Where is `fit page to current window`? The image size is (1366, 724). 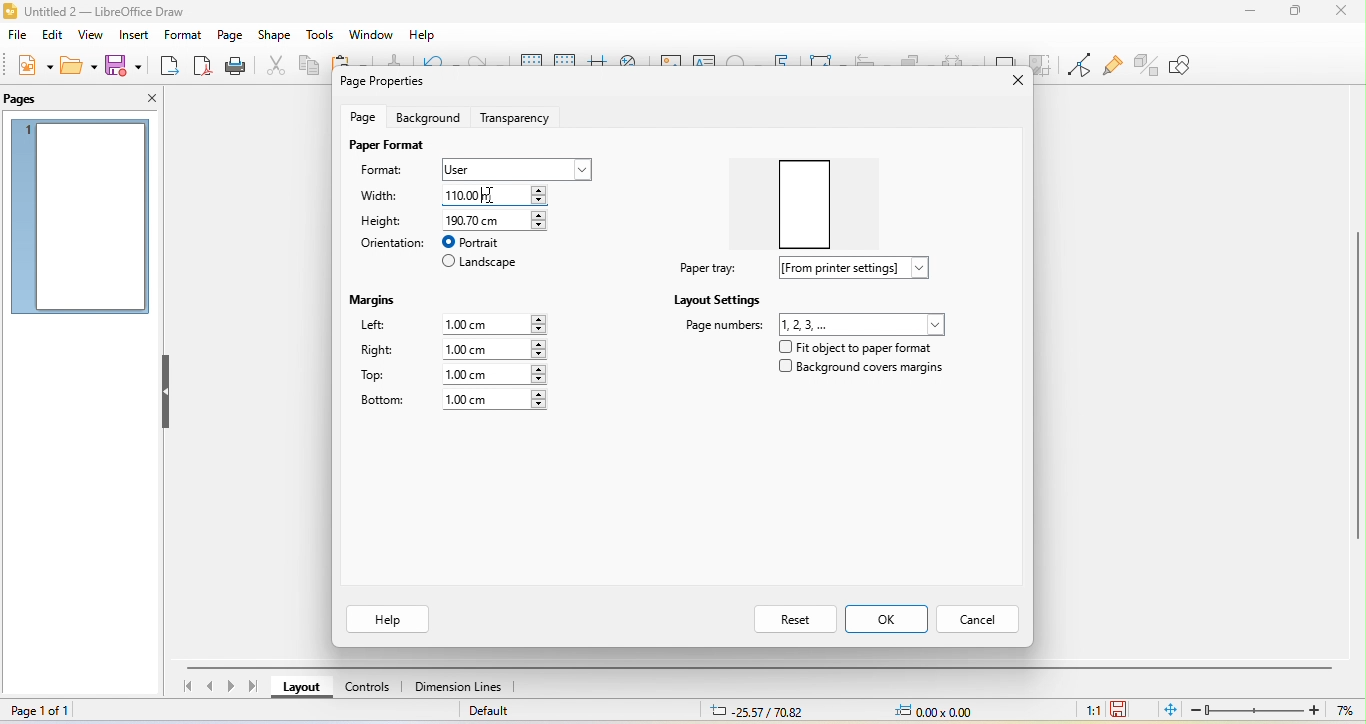 fit page to current window is located at coordinates (1169, 709).